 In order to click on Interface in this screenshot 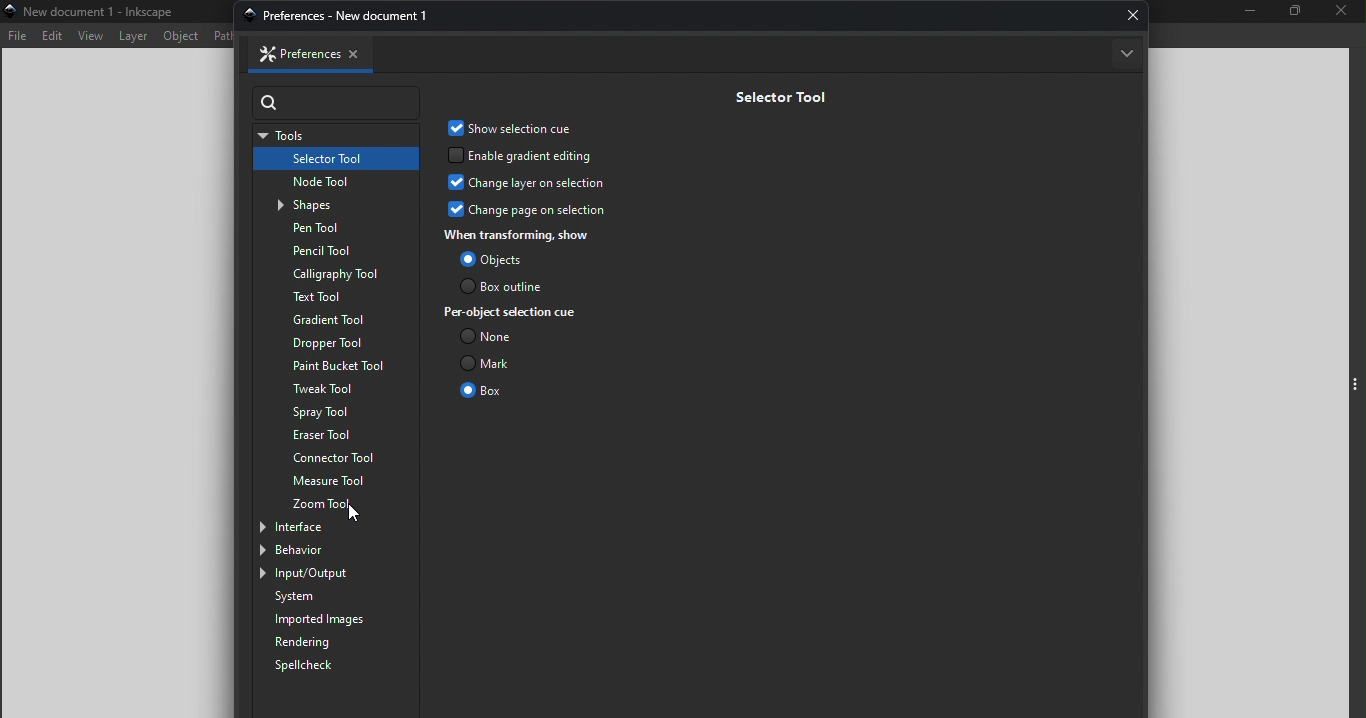, I will do `click(306, 526)`.